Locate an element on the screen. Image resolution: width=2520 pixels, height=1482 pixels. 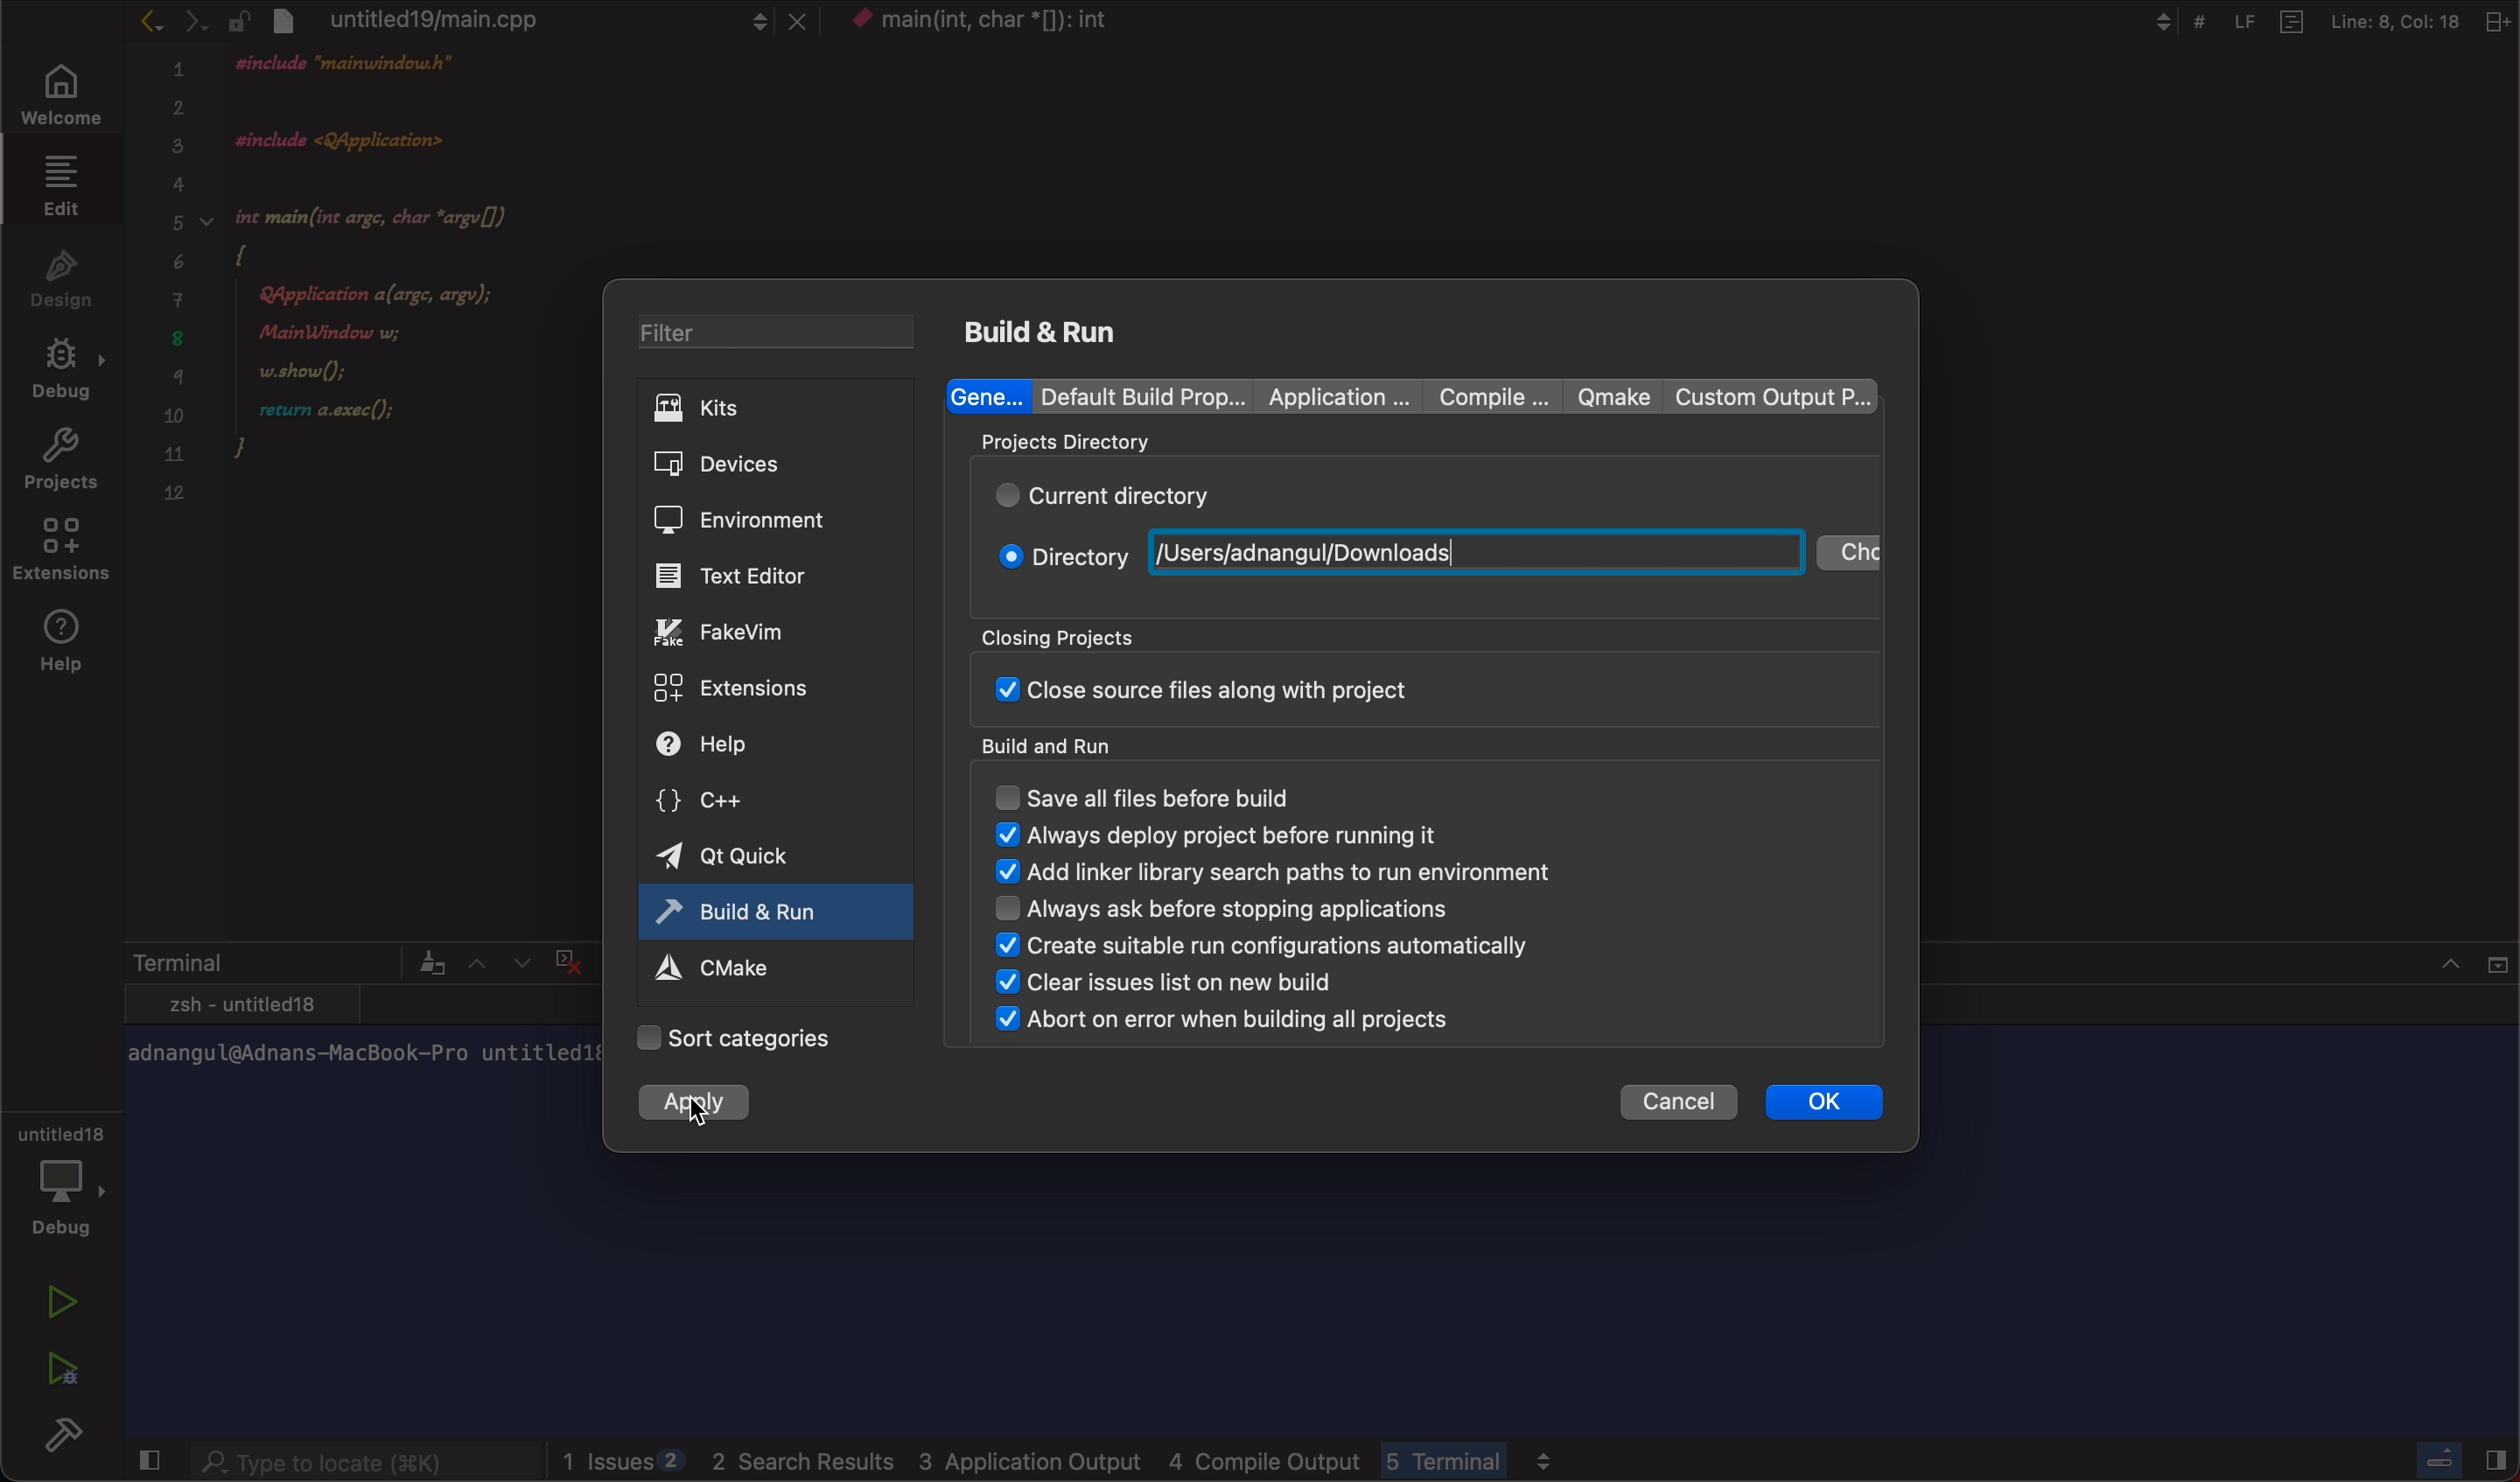
categories is located at coordinates (771, 1038).